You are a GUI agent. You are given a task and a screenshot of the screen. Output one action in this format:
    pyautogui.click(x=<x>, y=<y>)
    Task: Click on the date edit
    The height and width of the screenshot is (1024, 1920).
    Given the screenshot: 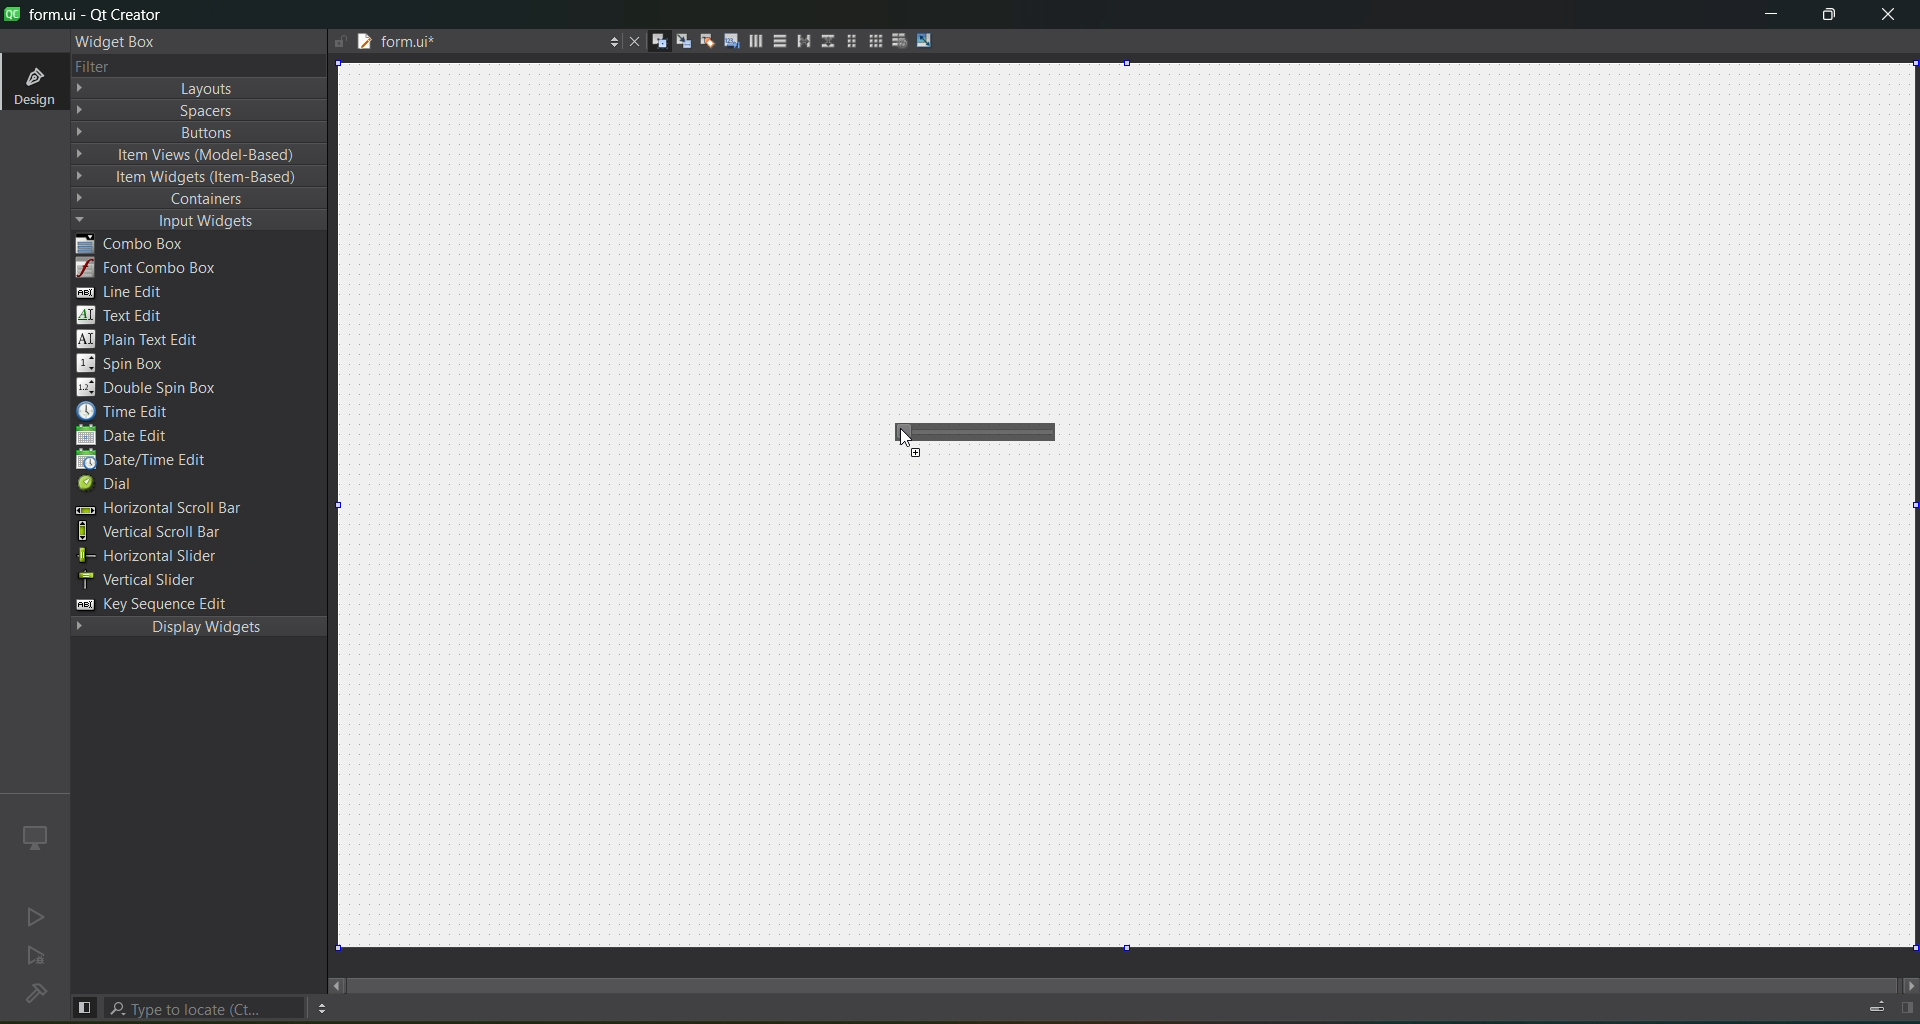 What is the action you would take?
    pyautogui.click(x=137, y=435)
    